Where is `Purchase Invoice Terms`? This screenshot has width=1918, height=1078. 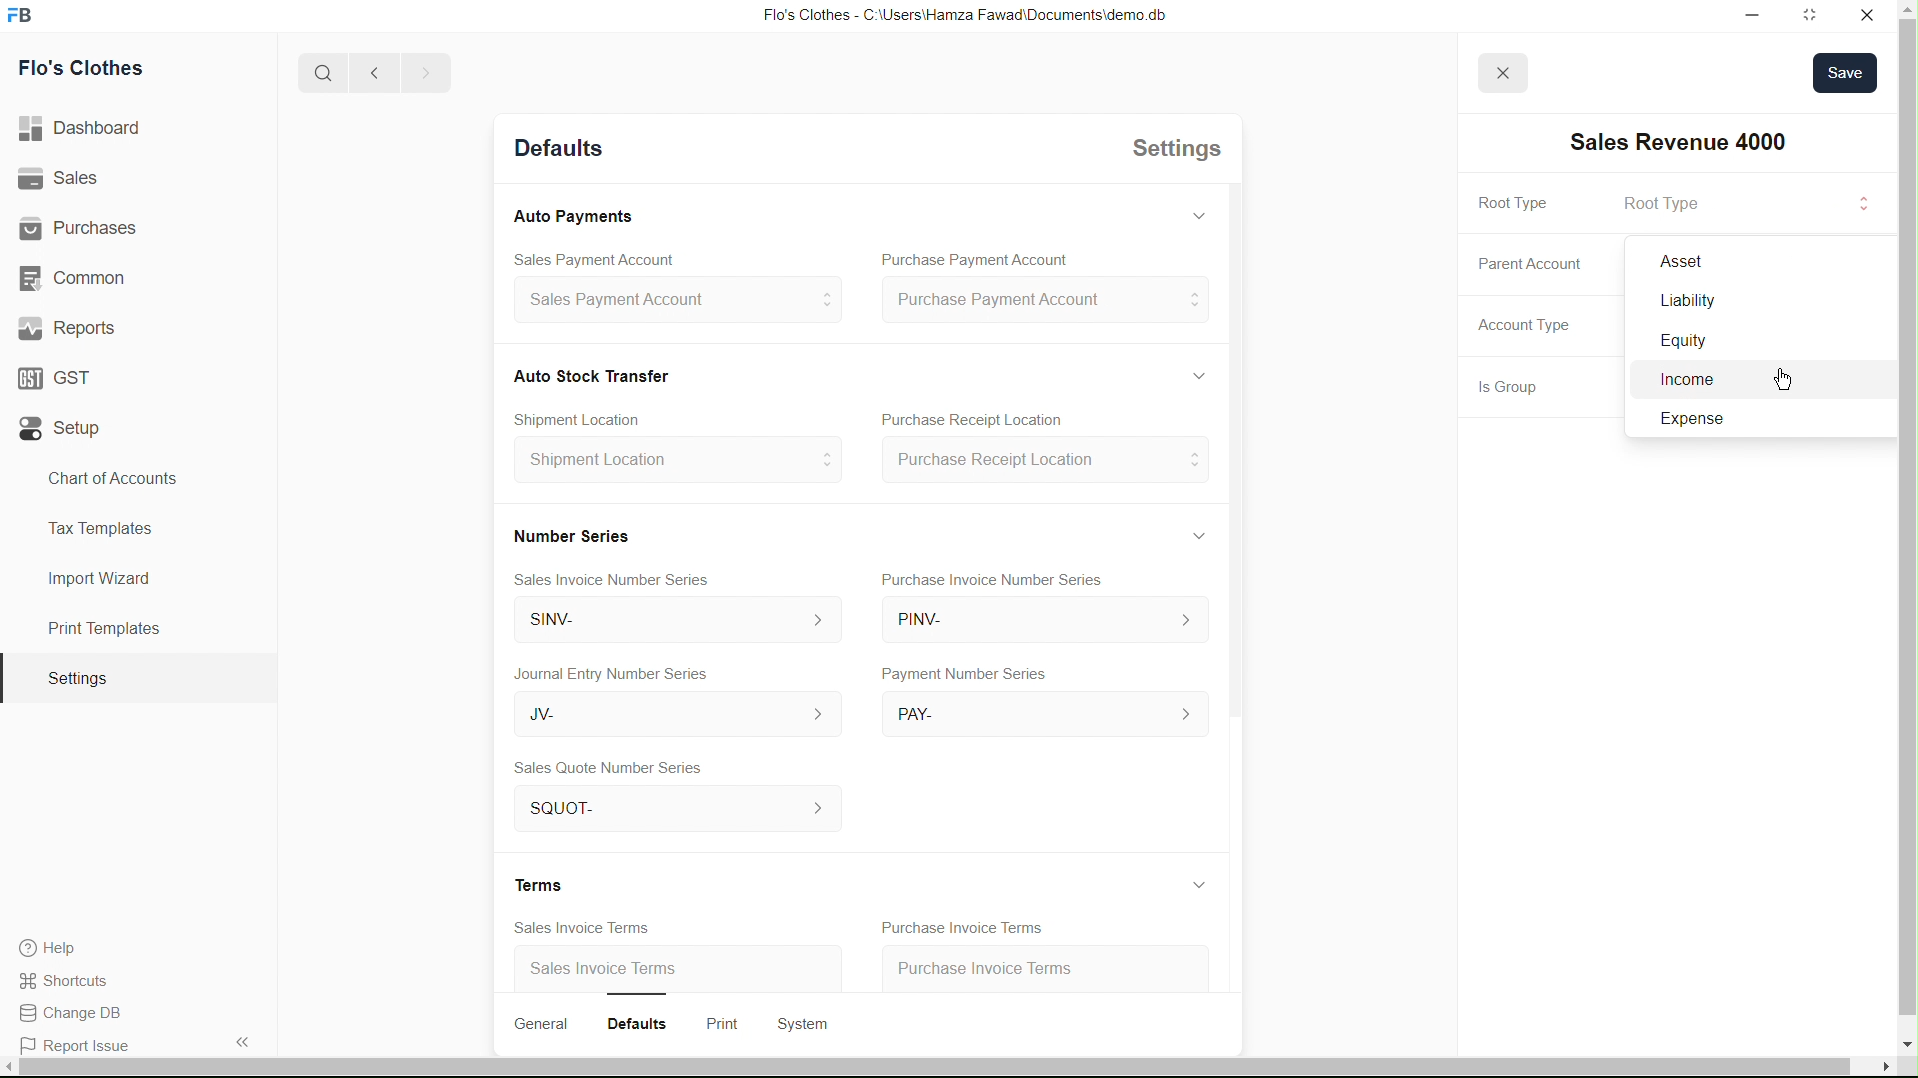 Purchase Invoice Terms is located at coordinates (968, 925).